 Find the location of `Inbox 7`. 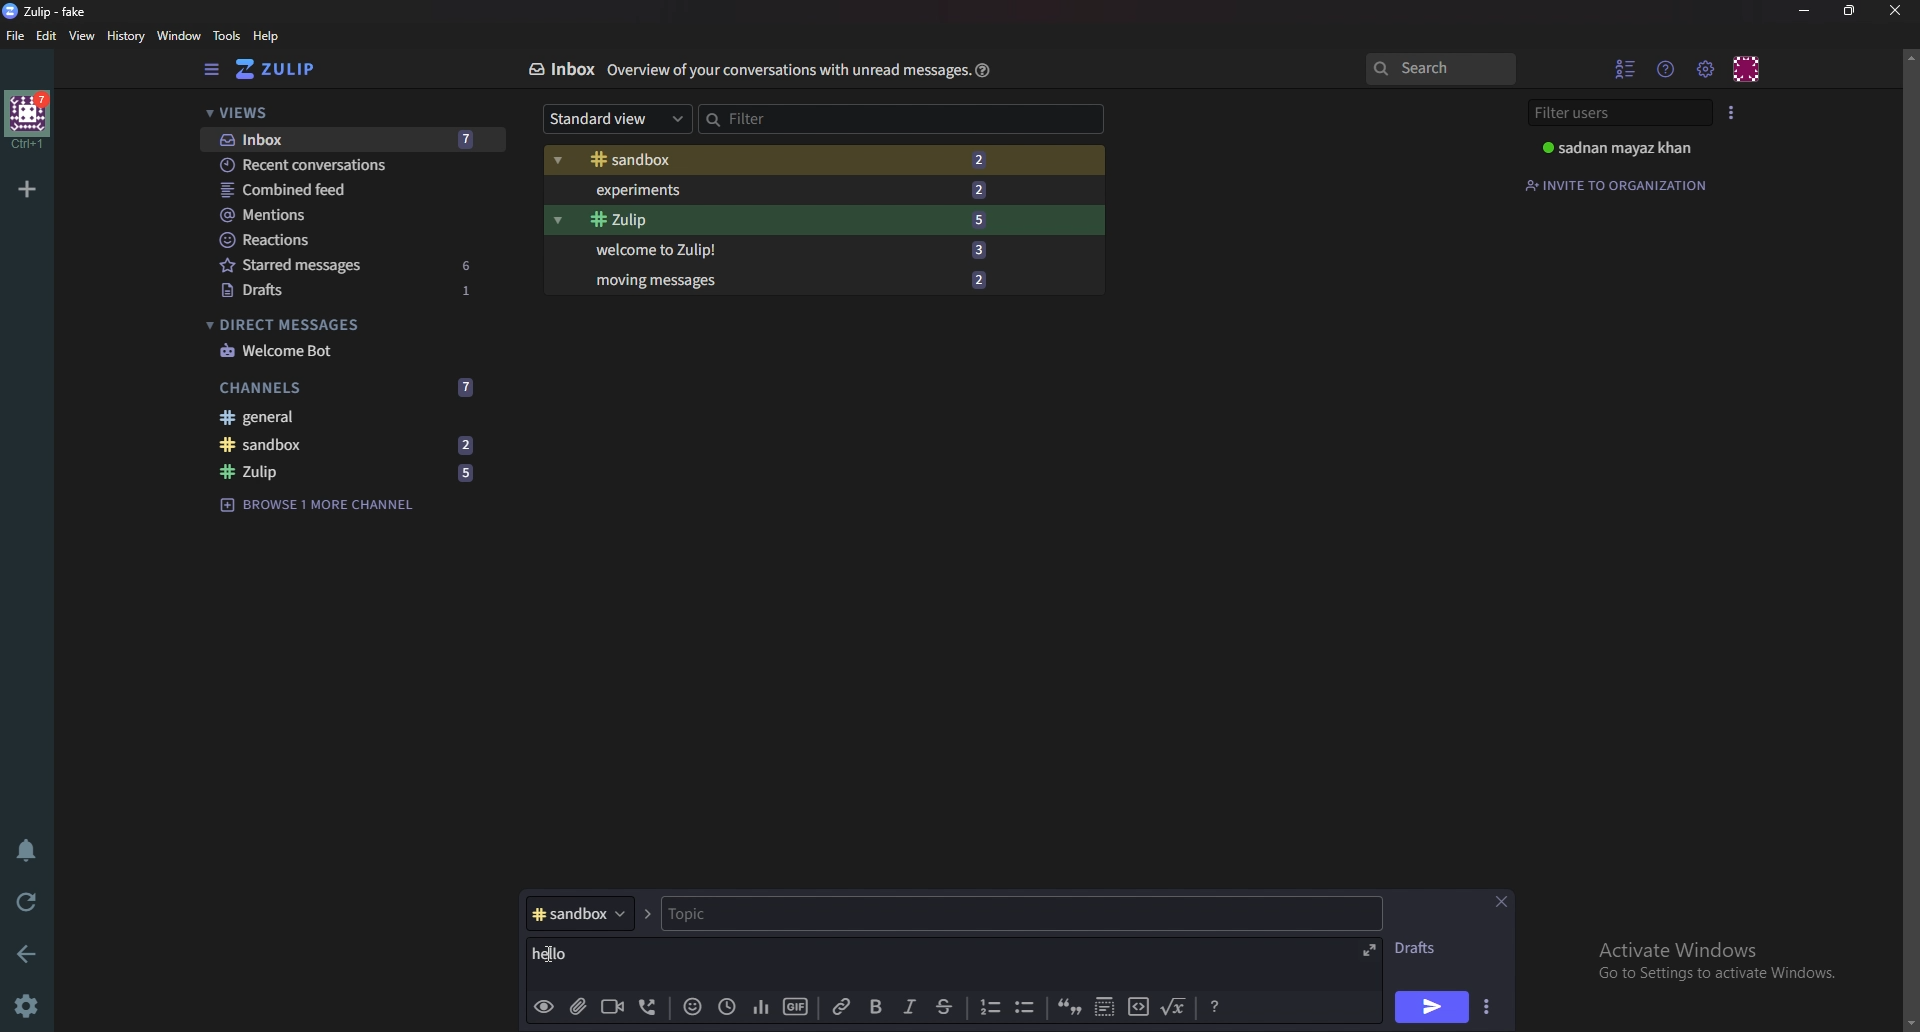

Inbox 7 is located at coordinates (347, 140).